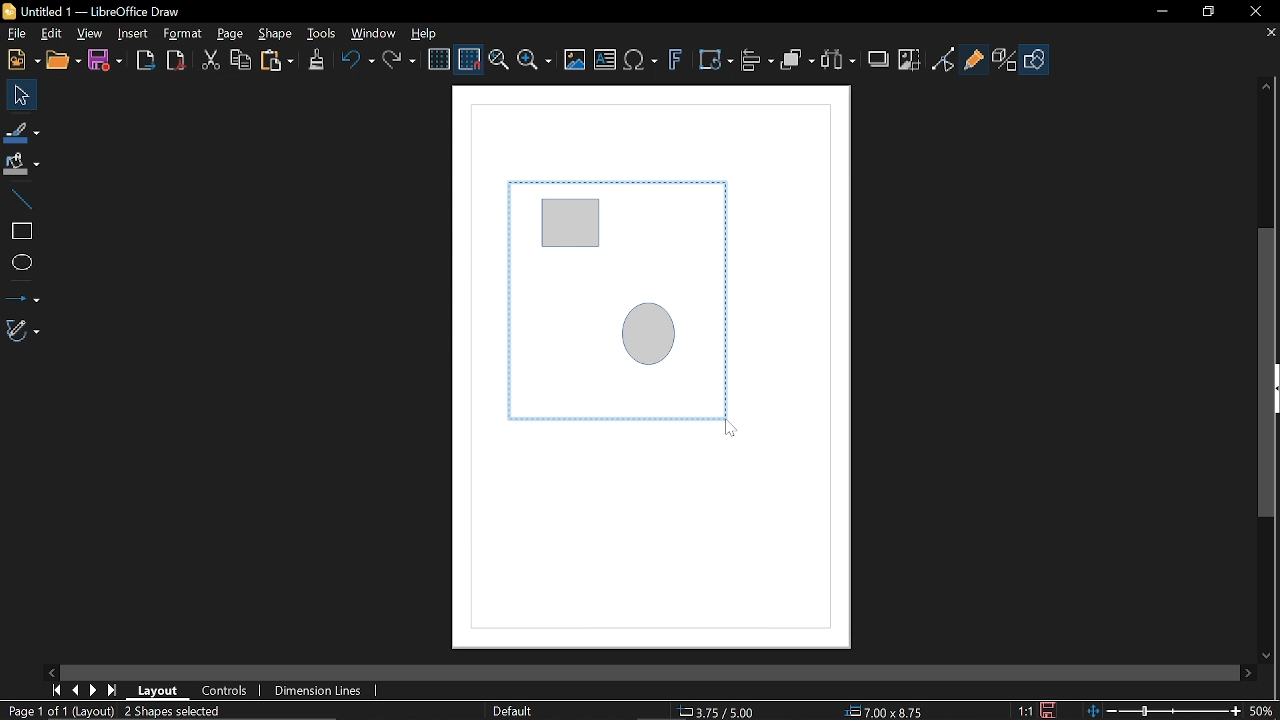 This screenshot has width=1280, height=720. Describe the element at coordinates (145, 63) in the screenshot. I see `Export` at that location.